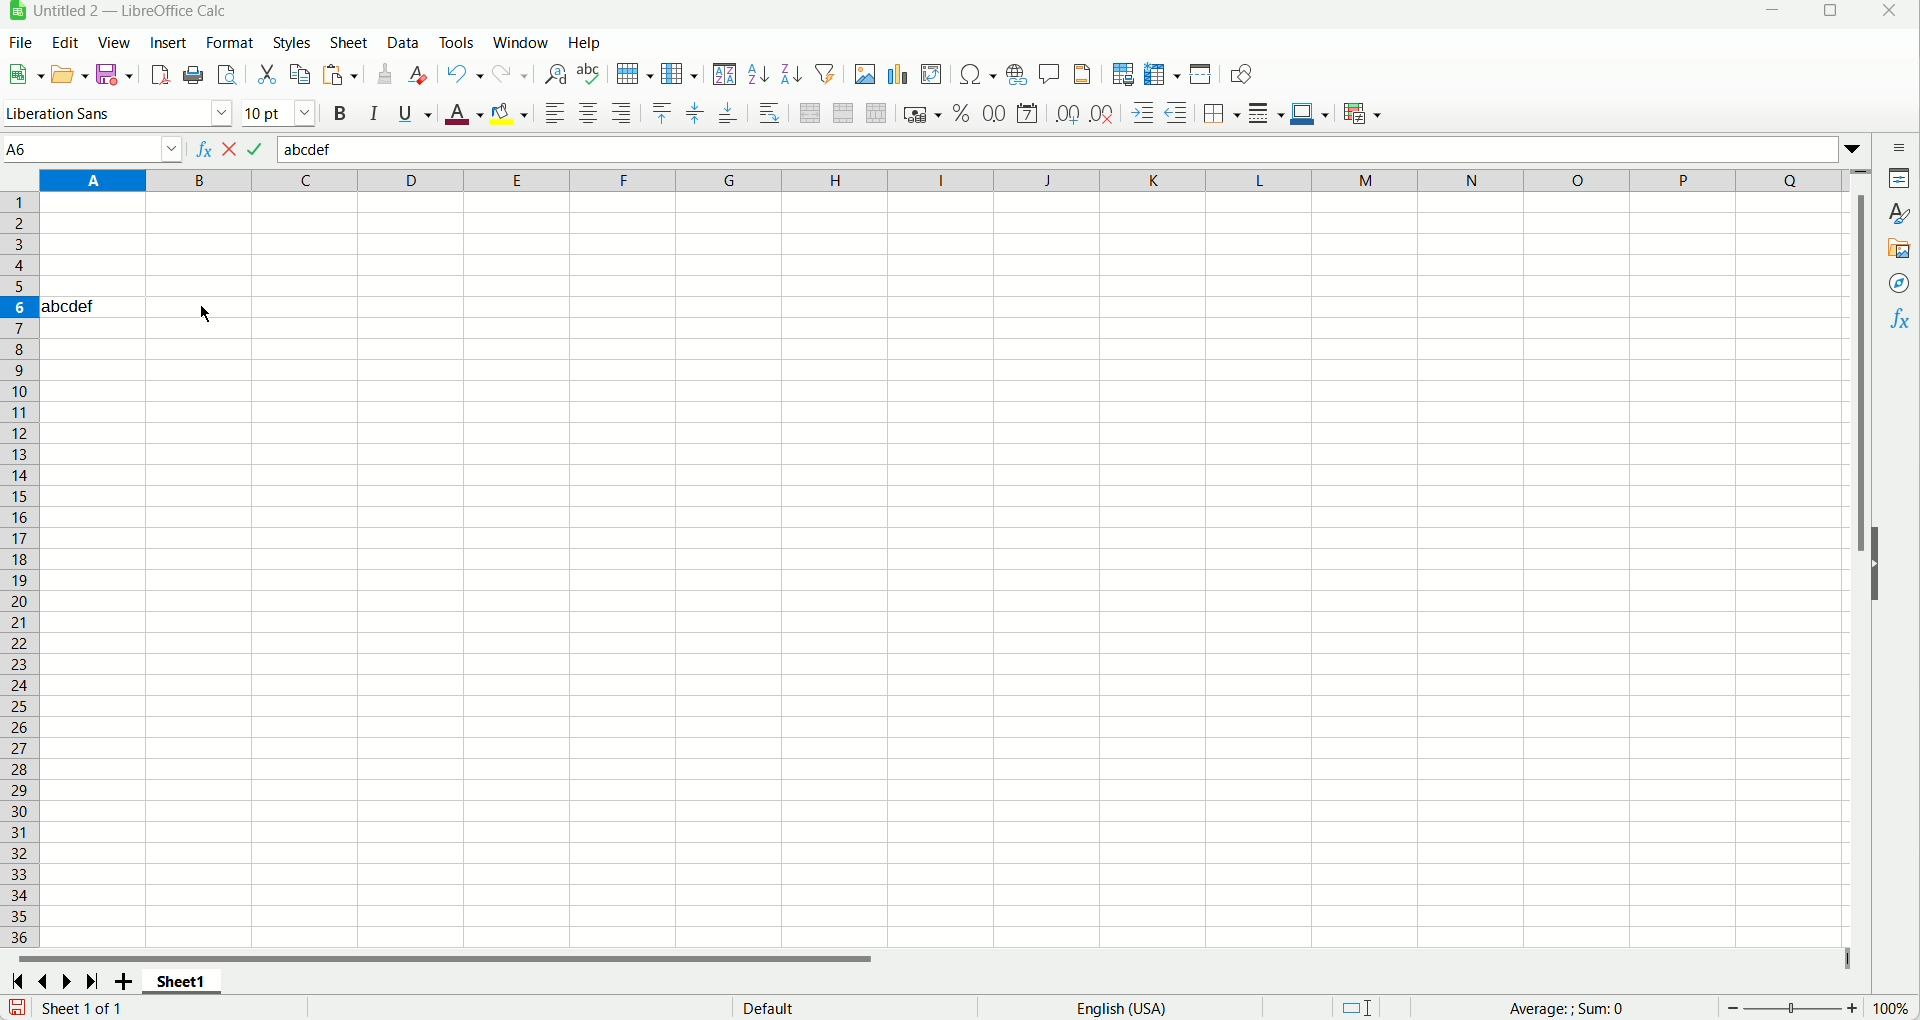 The width and height of the screenshot is (1920, 1020). Describe the element at coordinates (132, 10) in the screenshot. I see `UNTITLED2-LIBREOFFICE CALC` at that location.